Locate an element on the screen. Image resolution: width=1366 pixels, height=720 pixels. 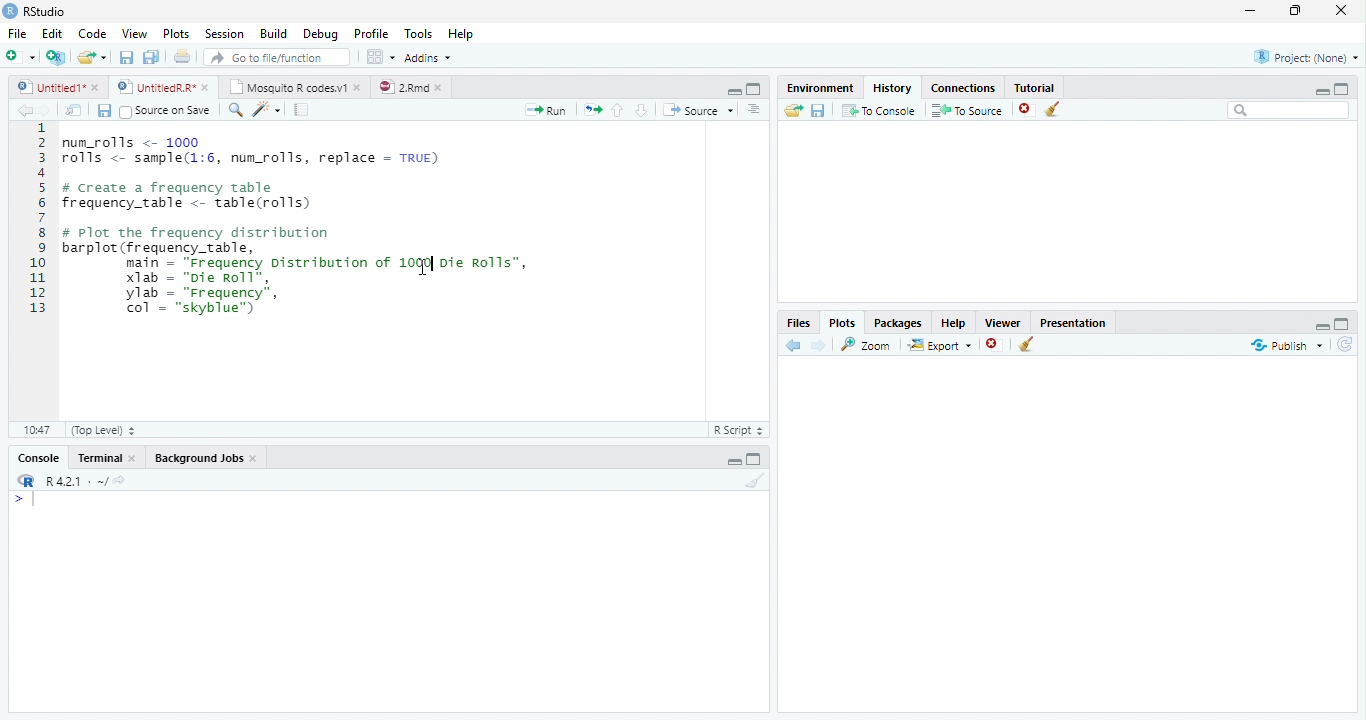
Clear is located at coordinates (1026, 344).